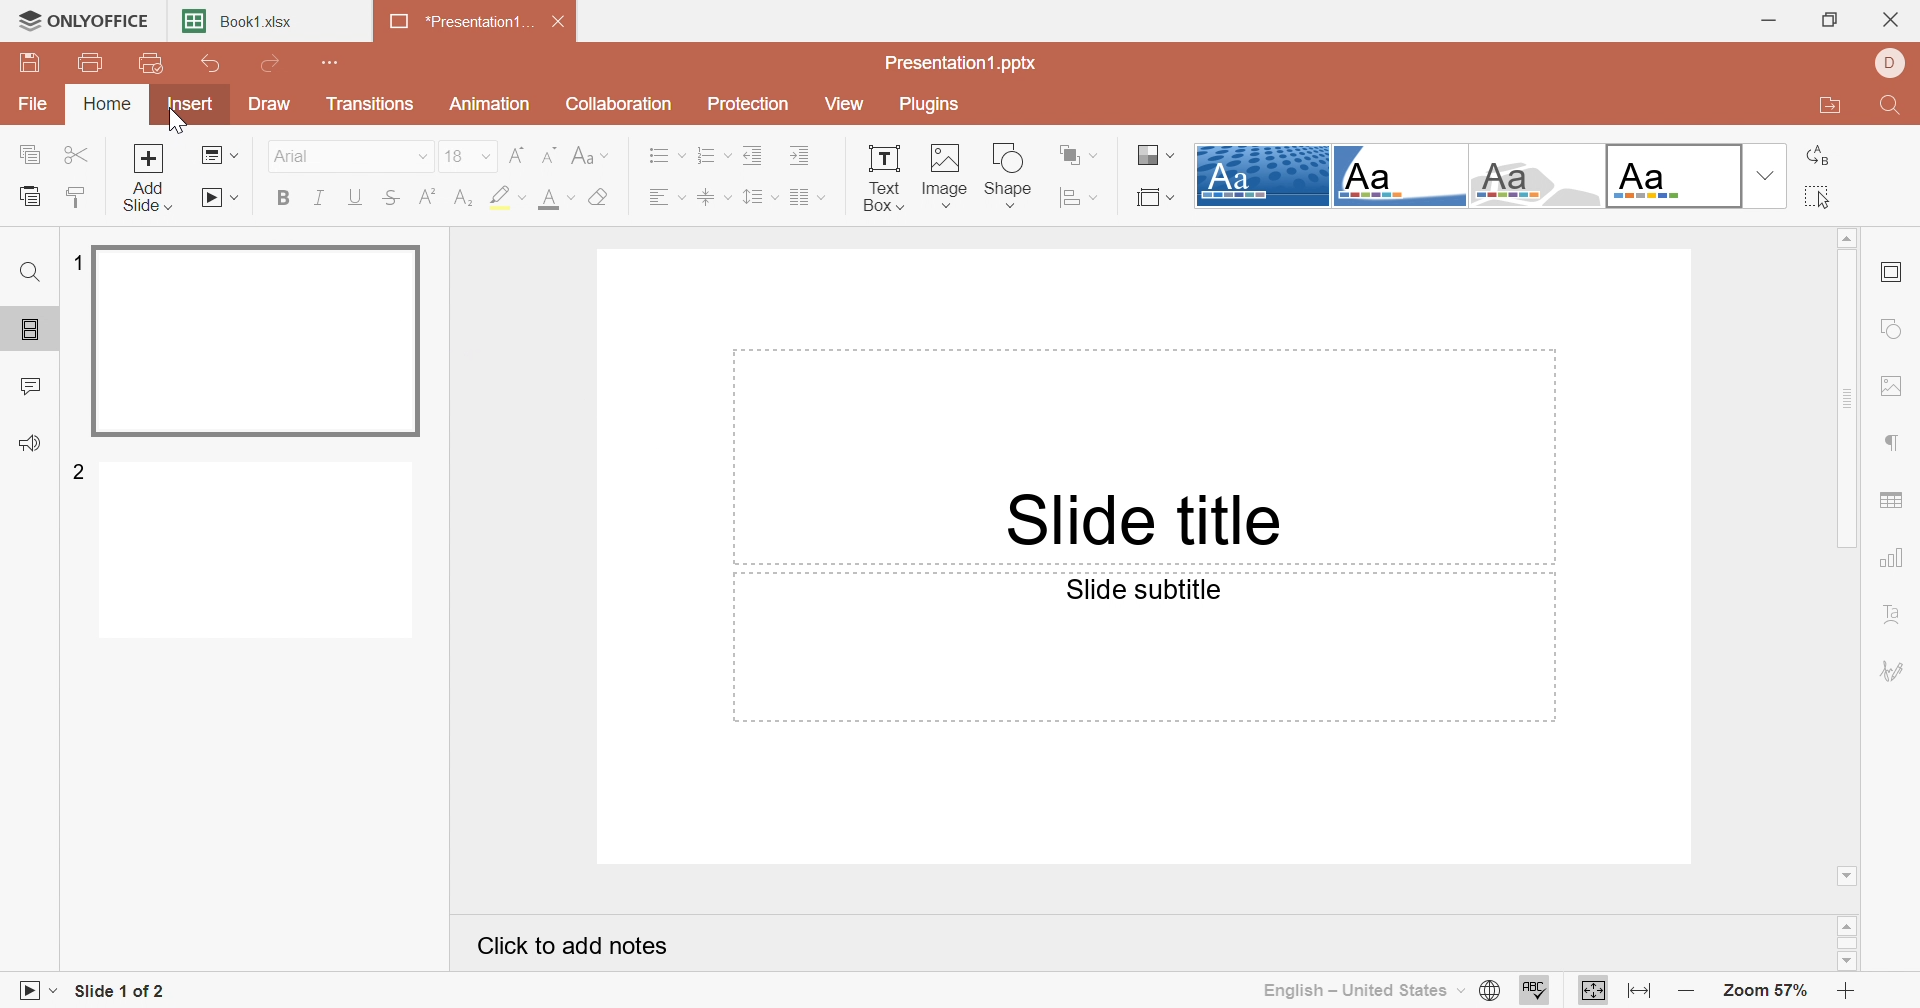 The width and height of the screenshot is (1920, 1008). Describe the element at coordinates (1768, 994) in the screenshot. I see `Zoom 57%` at that location.